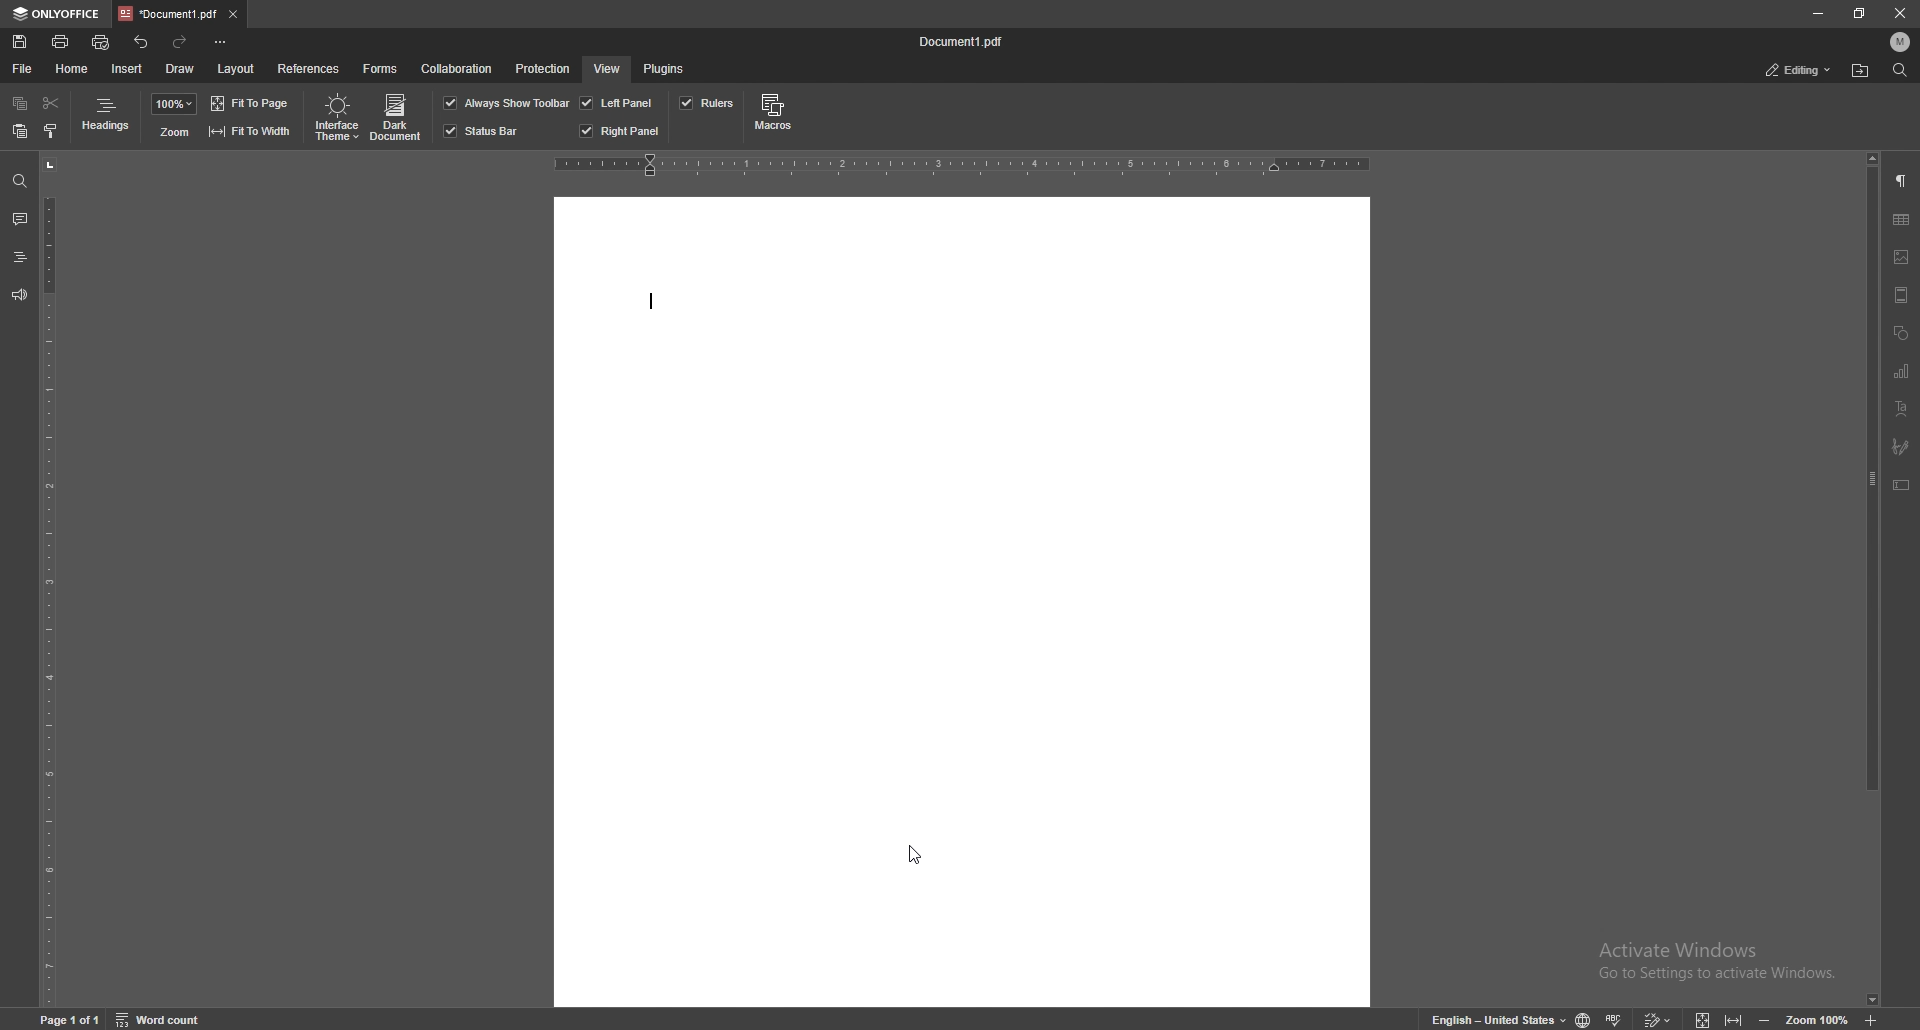 This screenshot has height=1030, width=1920. Describe the element at coordinates (23, 68) in the screenshot. I see `file` at that location.